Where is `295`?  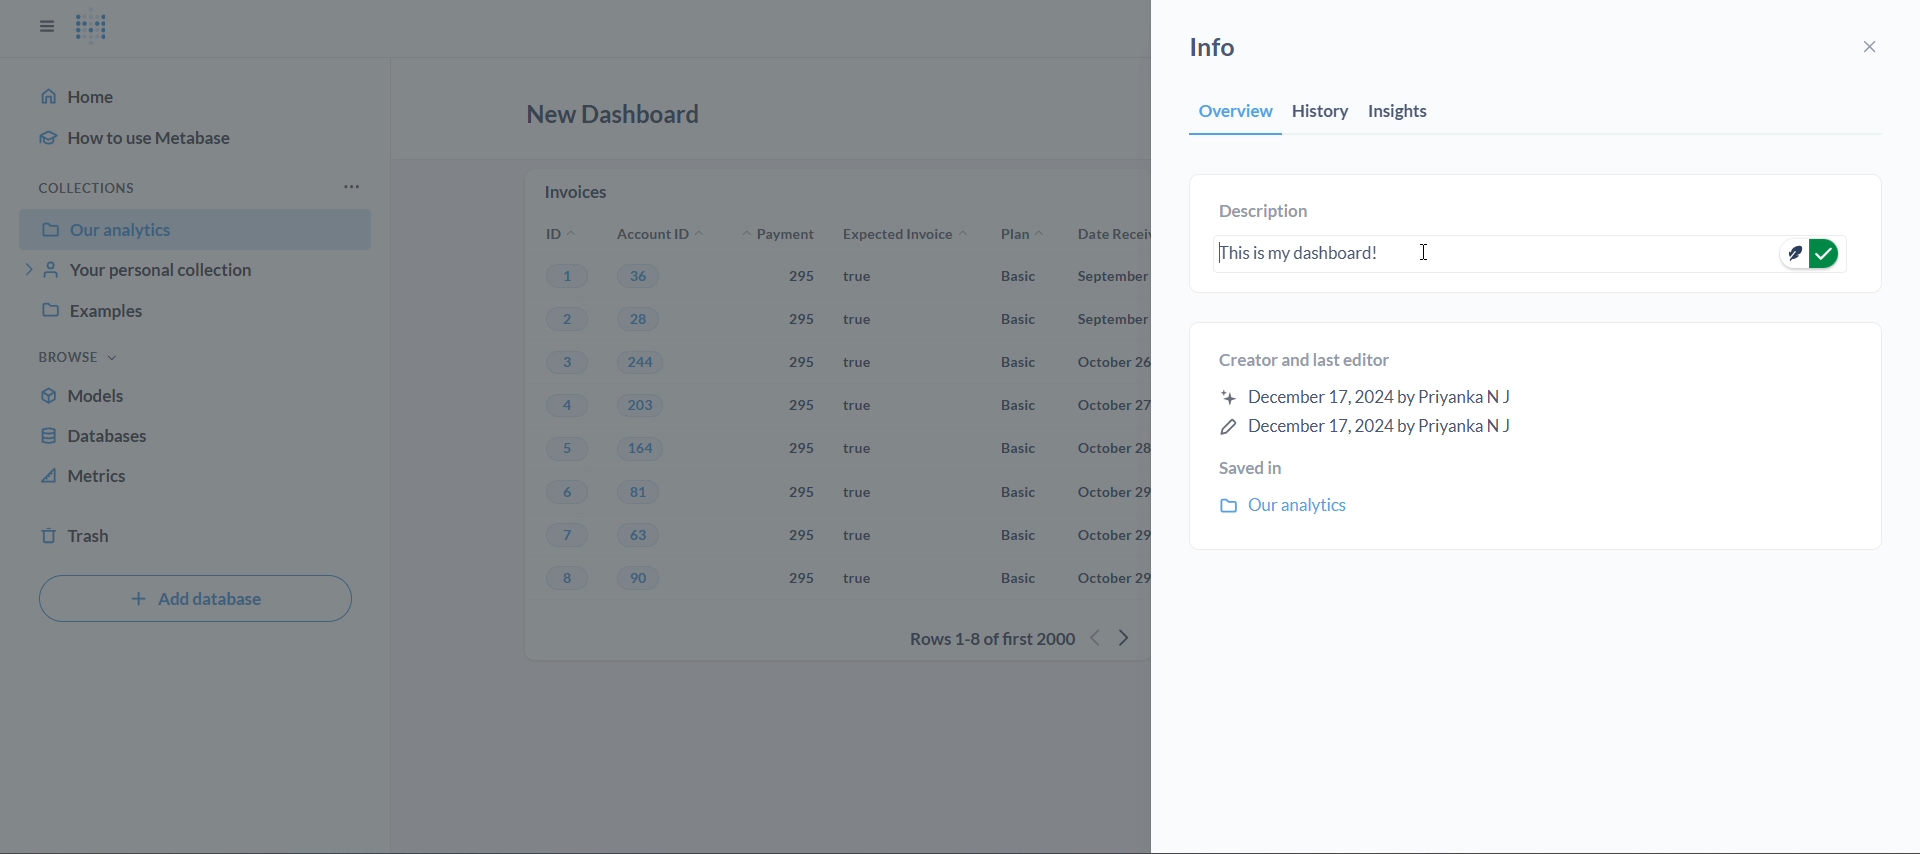
295 is located at coordinates (803, 361).